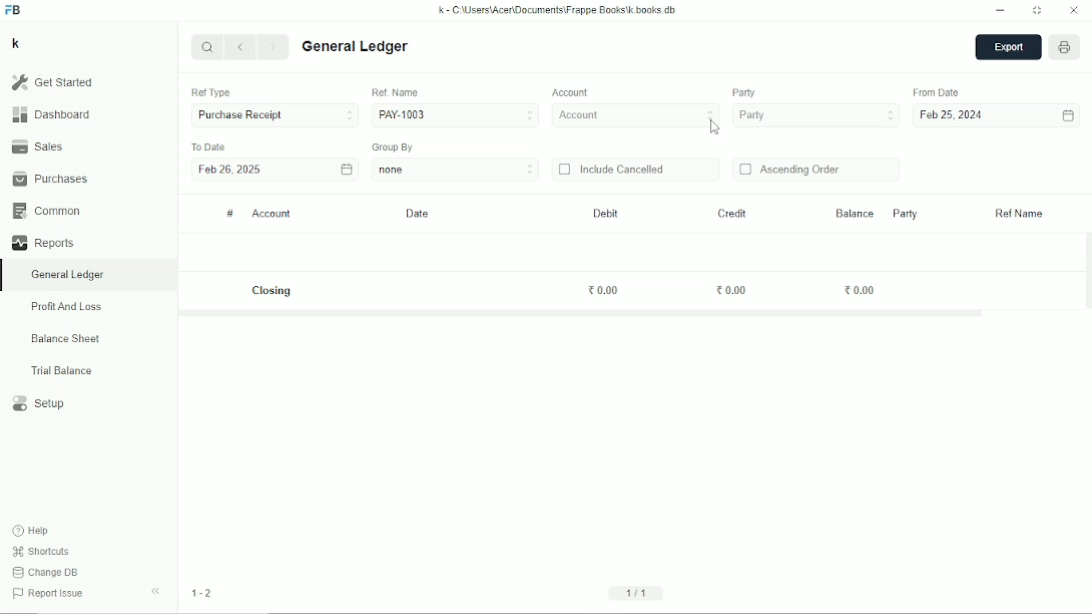  I want to click on Next, so click(275, 48).